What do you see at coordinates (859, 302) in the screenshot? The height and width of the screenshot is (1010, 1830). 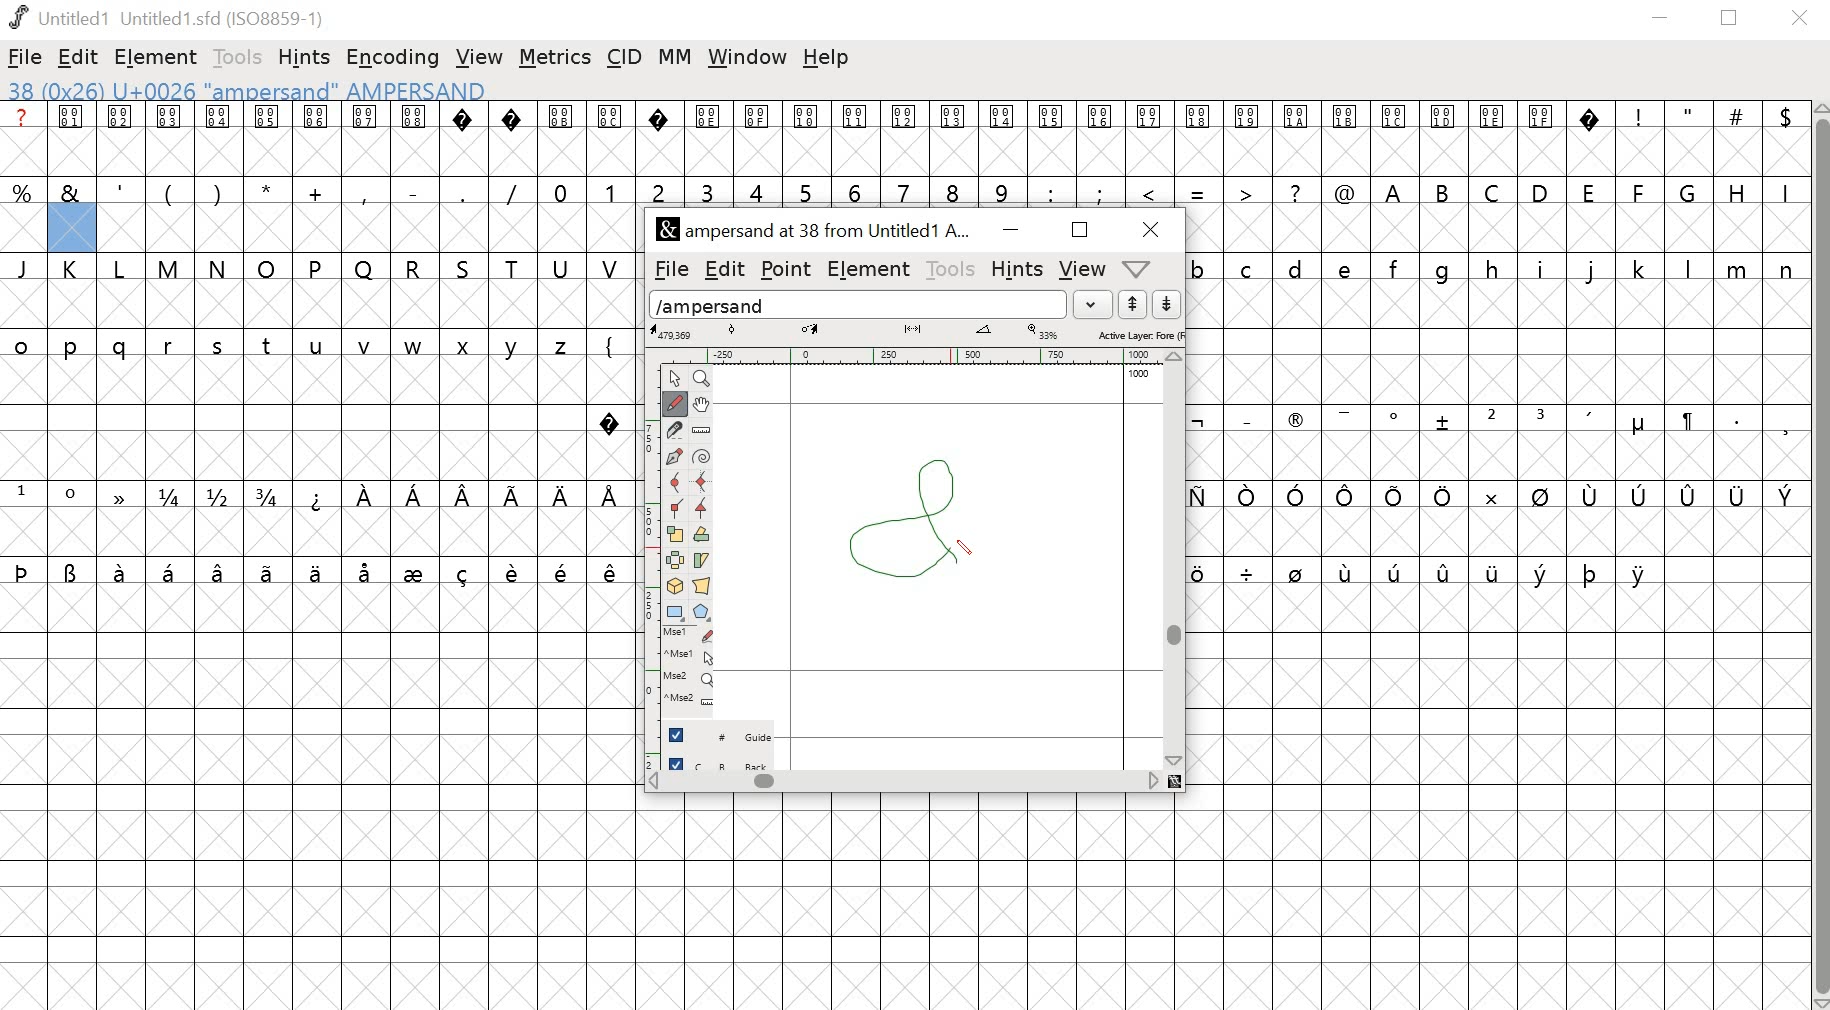 I see `/ampersand` at bounding box center [859, 302].